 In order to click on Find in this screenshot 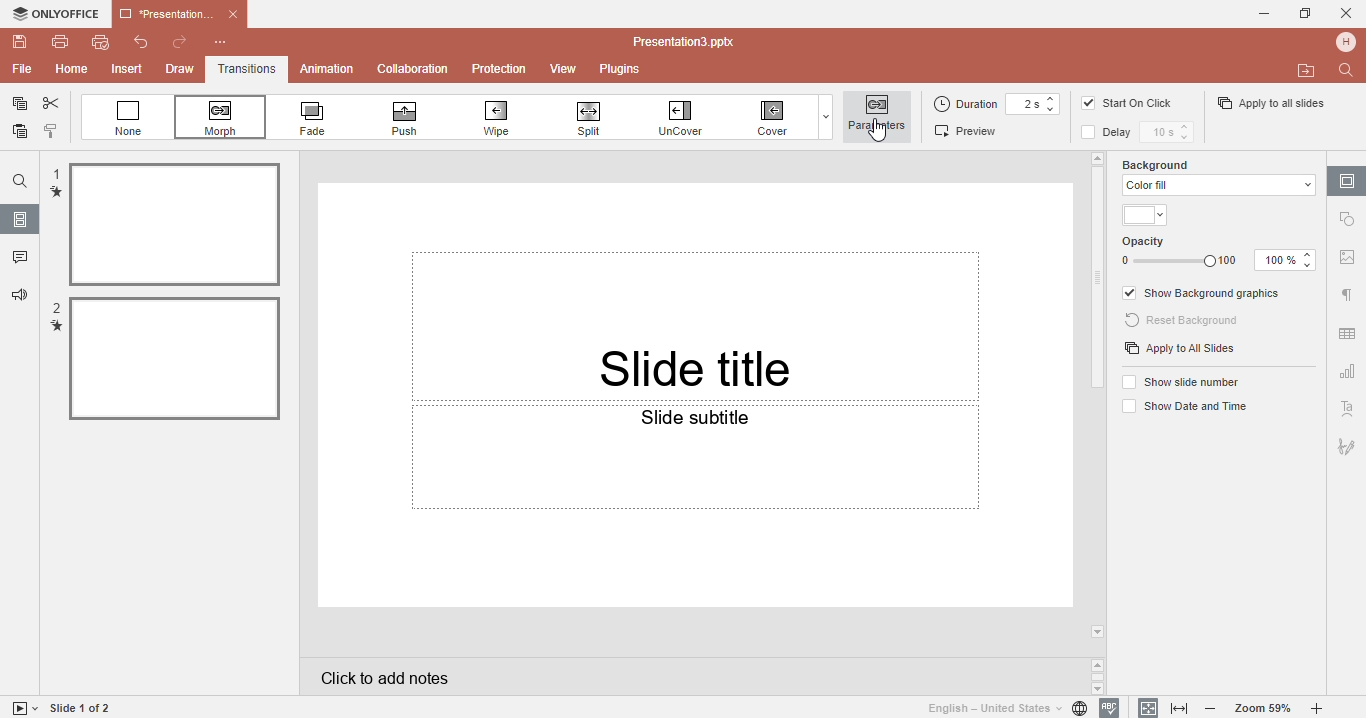, I will do `click(19, 181)`.